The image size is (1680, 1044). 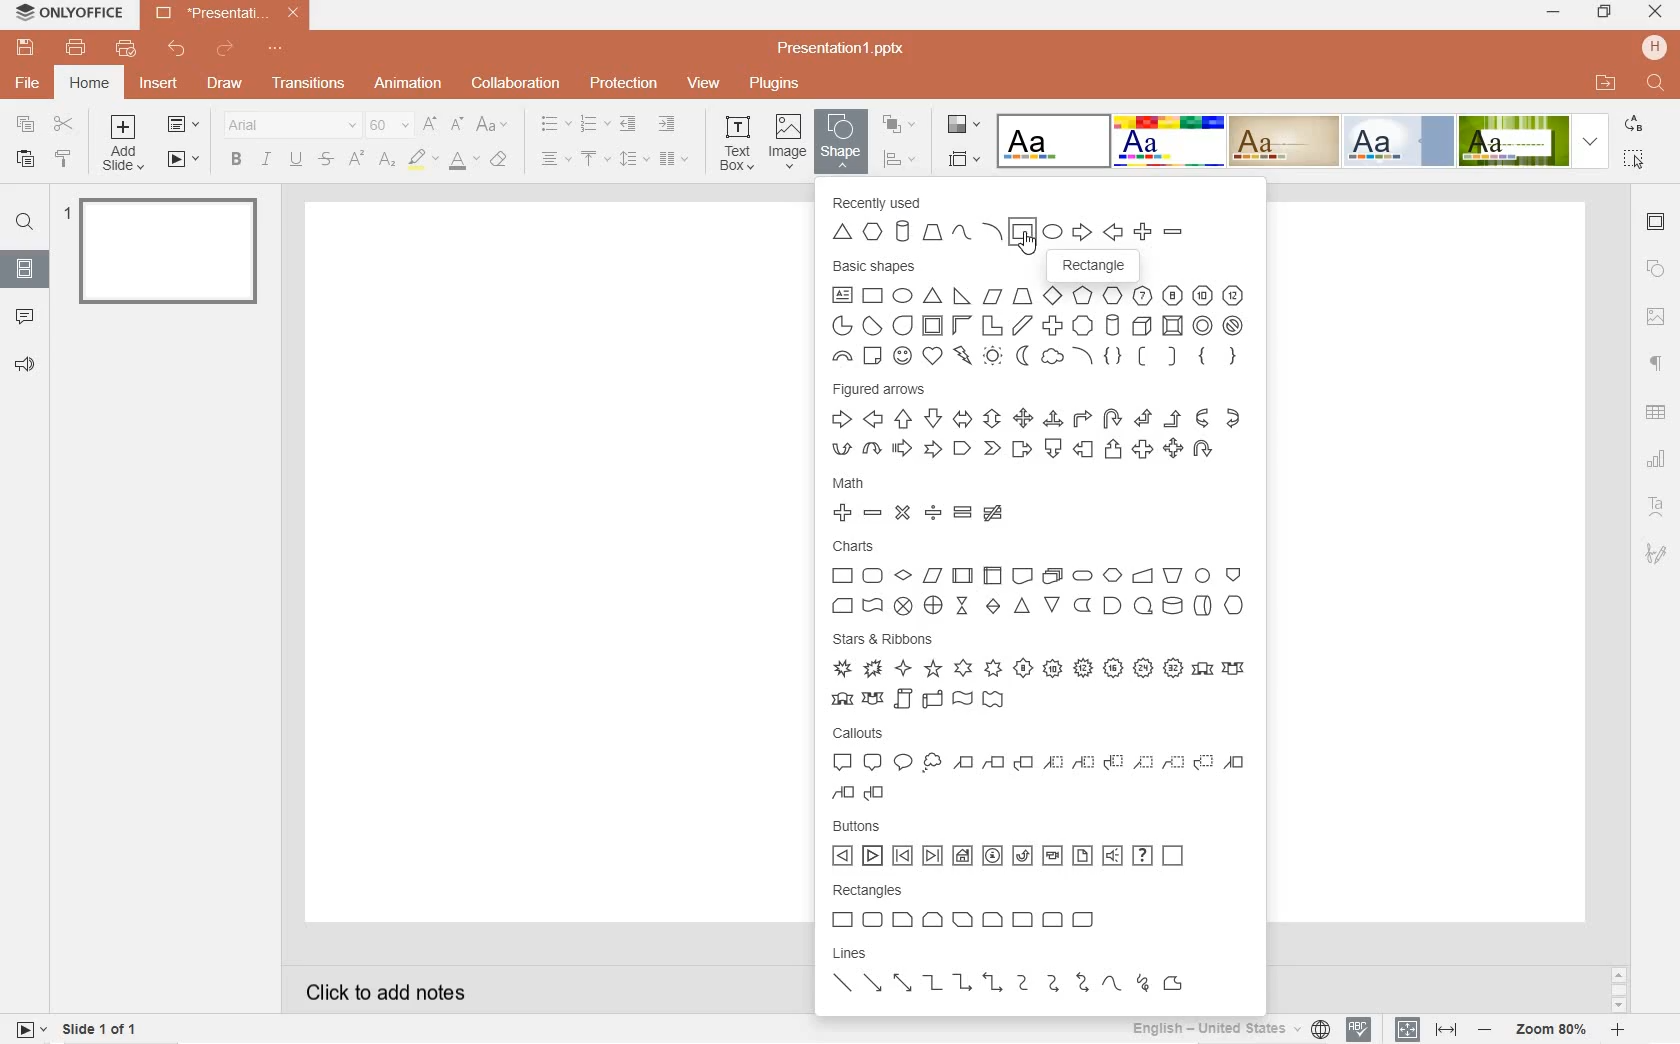 What do you see at coordinates (1201, 419) in the screenshot?
I see `Curved right arrow` at bounding box center [1201, 419].